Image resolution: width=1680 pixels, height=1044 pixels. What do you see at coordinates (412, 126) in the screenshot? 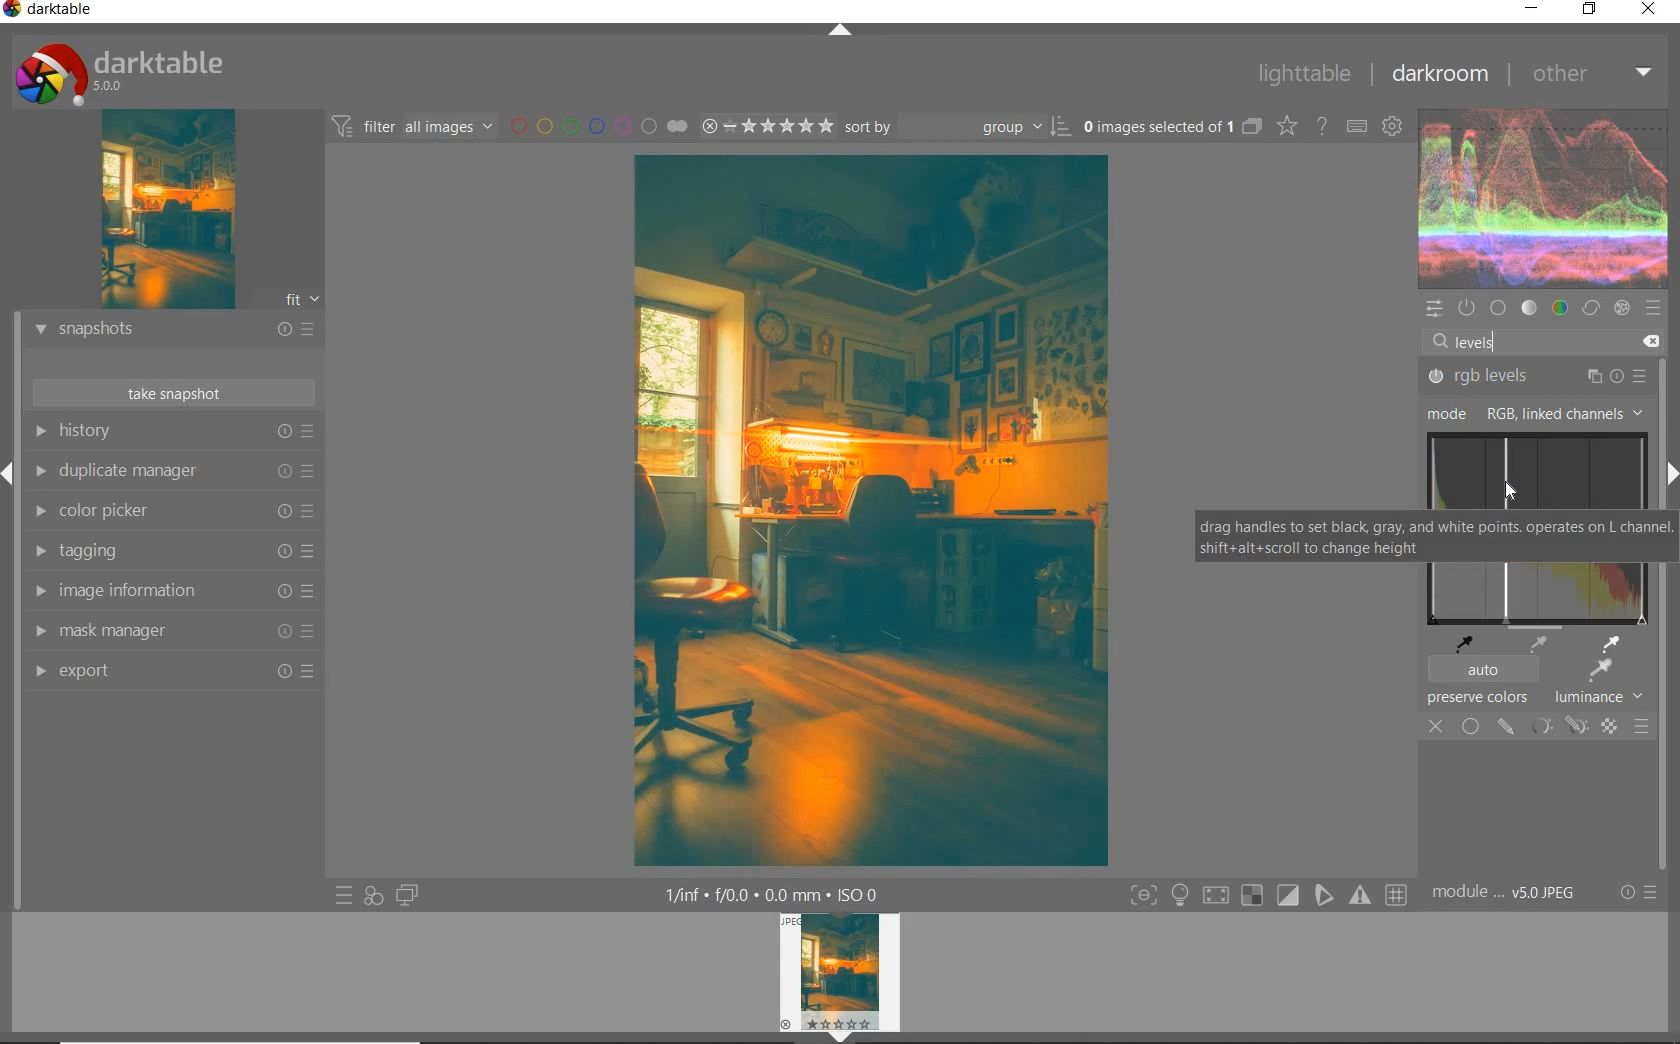
I see `filter images based on their modules` at bounding box center [412, 126].